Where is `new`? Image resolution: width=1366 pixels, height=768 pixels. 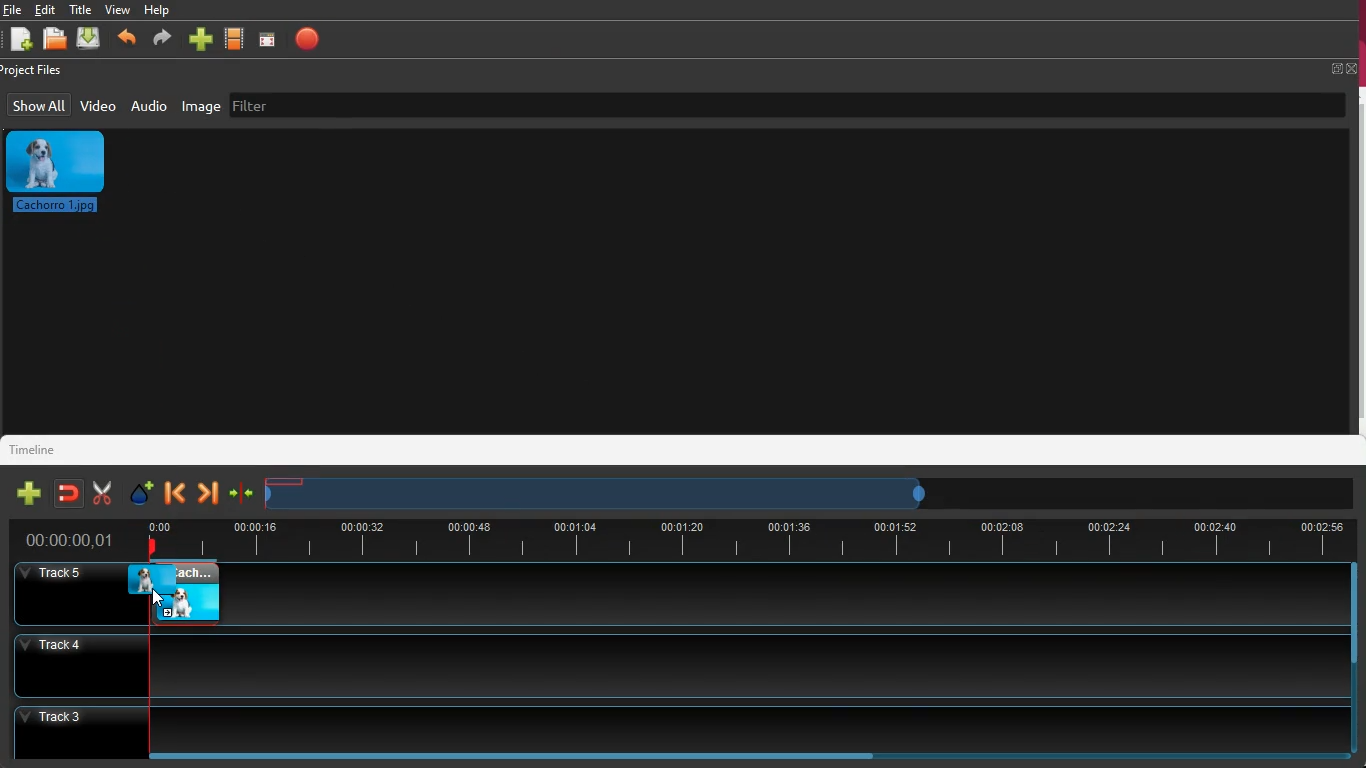
new is located at coordinates (203, 37).